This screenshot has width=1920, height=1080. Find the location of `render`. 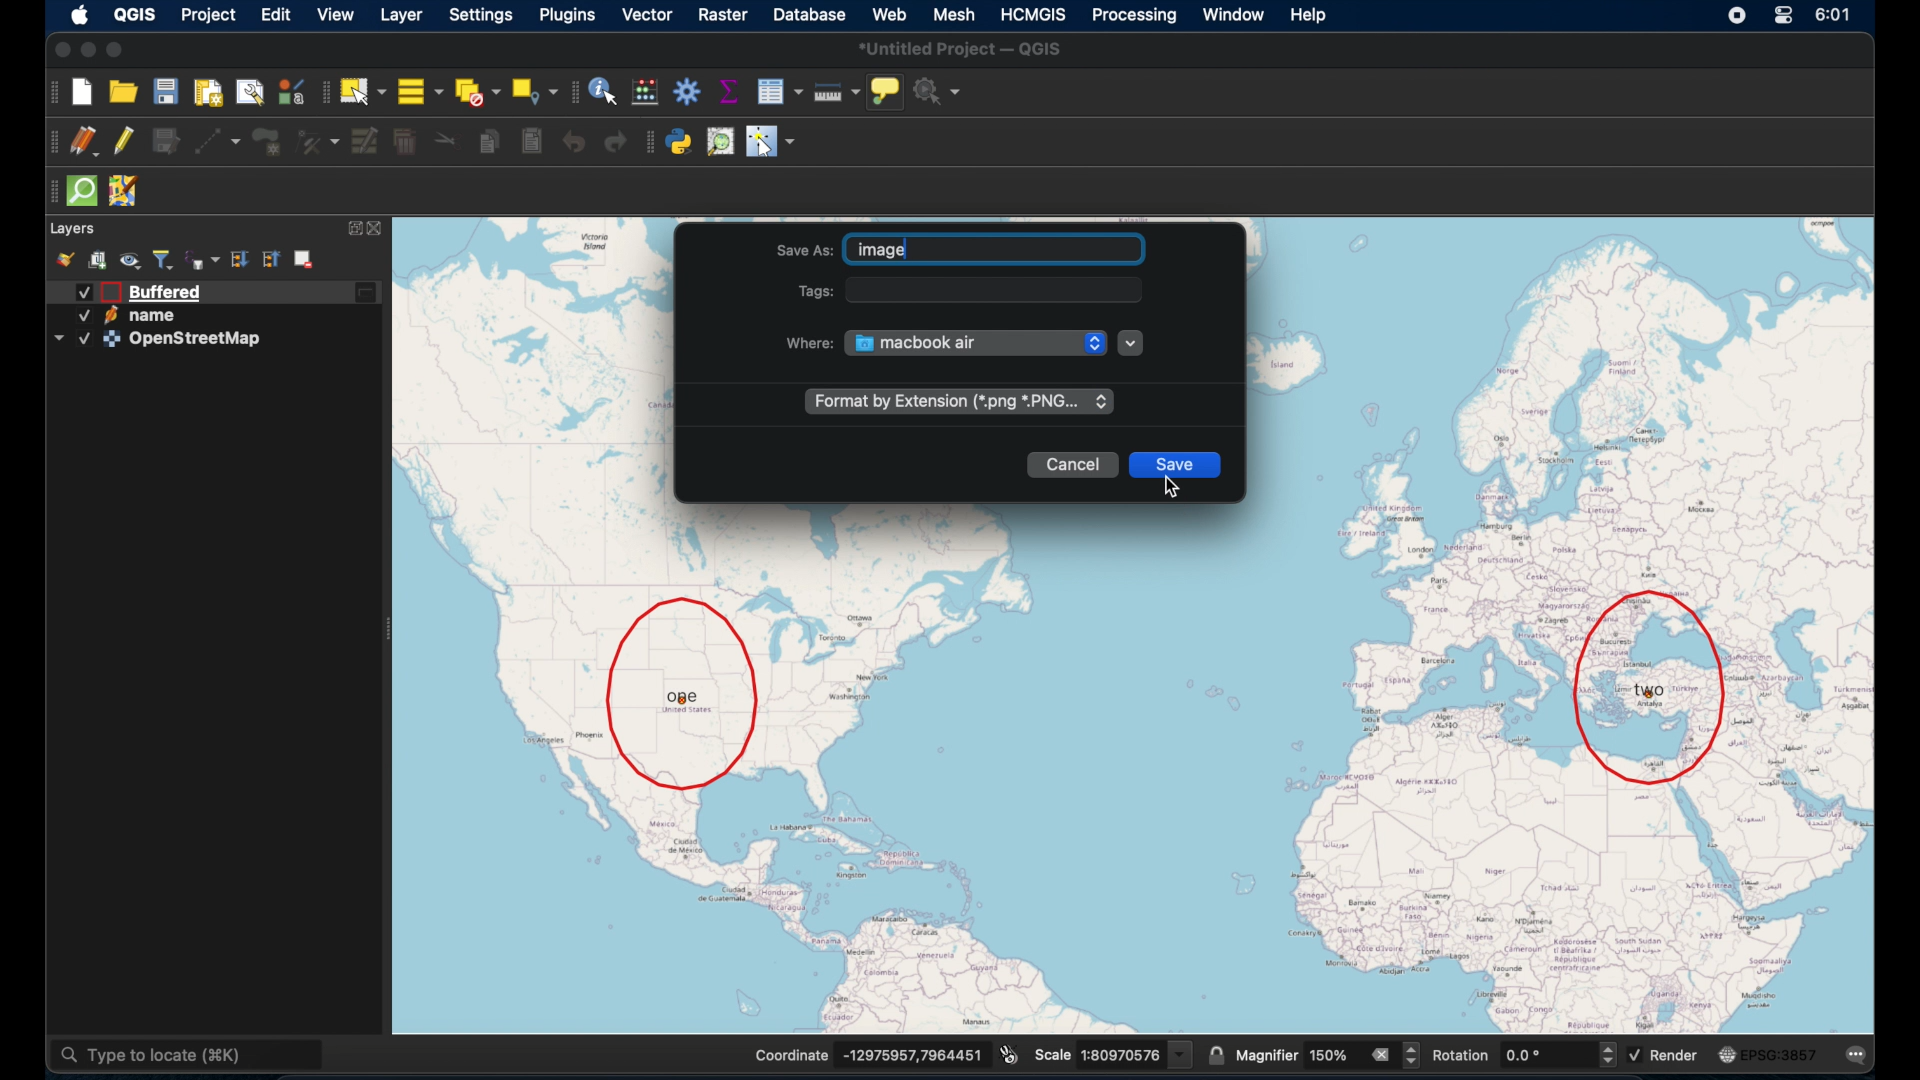

render is located at coordinates (1675, 1054).